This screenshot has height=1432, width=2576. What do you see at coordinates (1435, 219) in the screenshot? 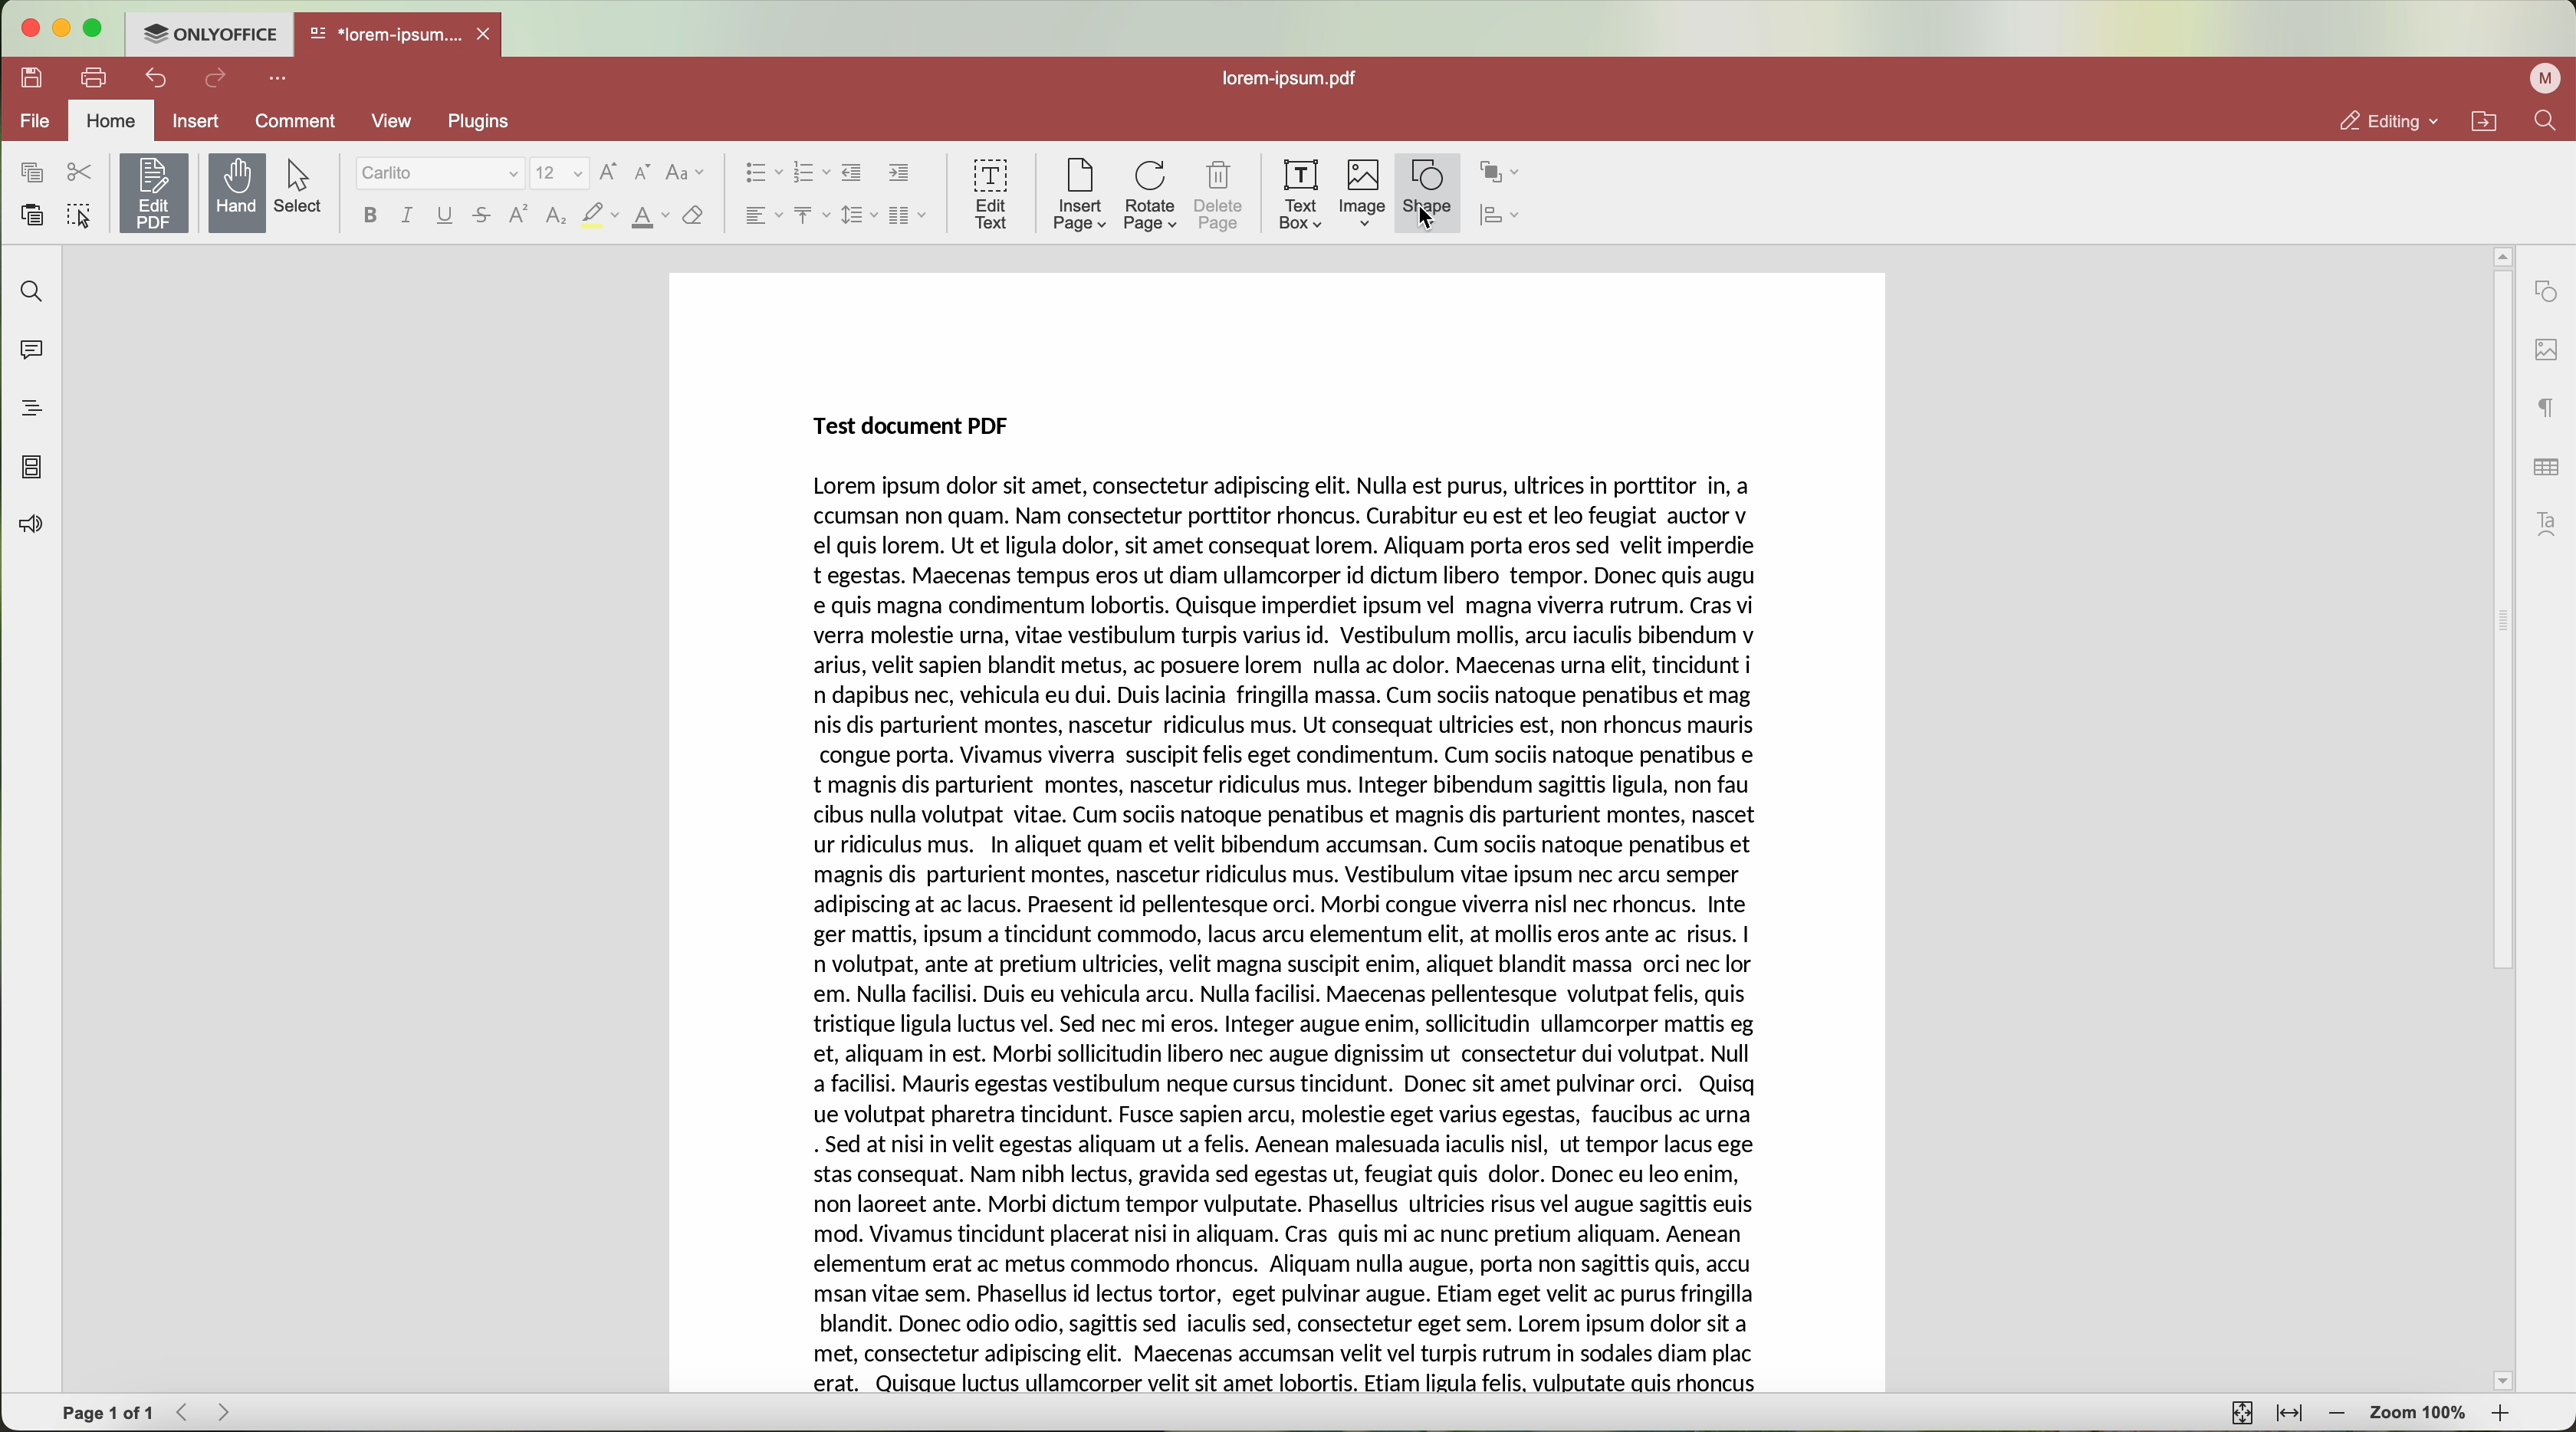
I see `cursor` at bounding box center [1435, 219].